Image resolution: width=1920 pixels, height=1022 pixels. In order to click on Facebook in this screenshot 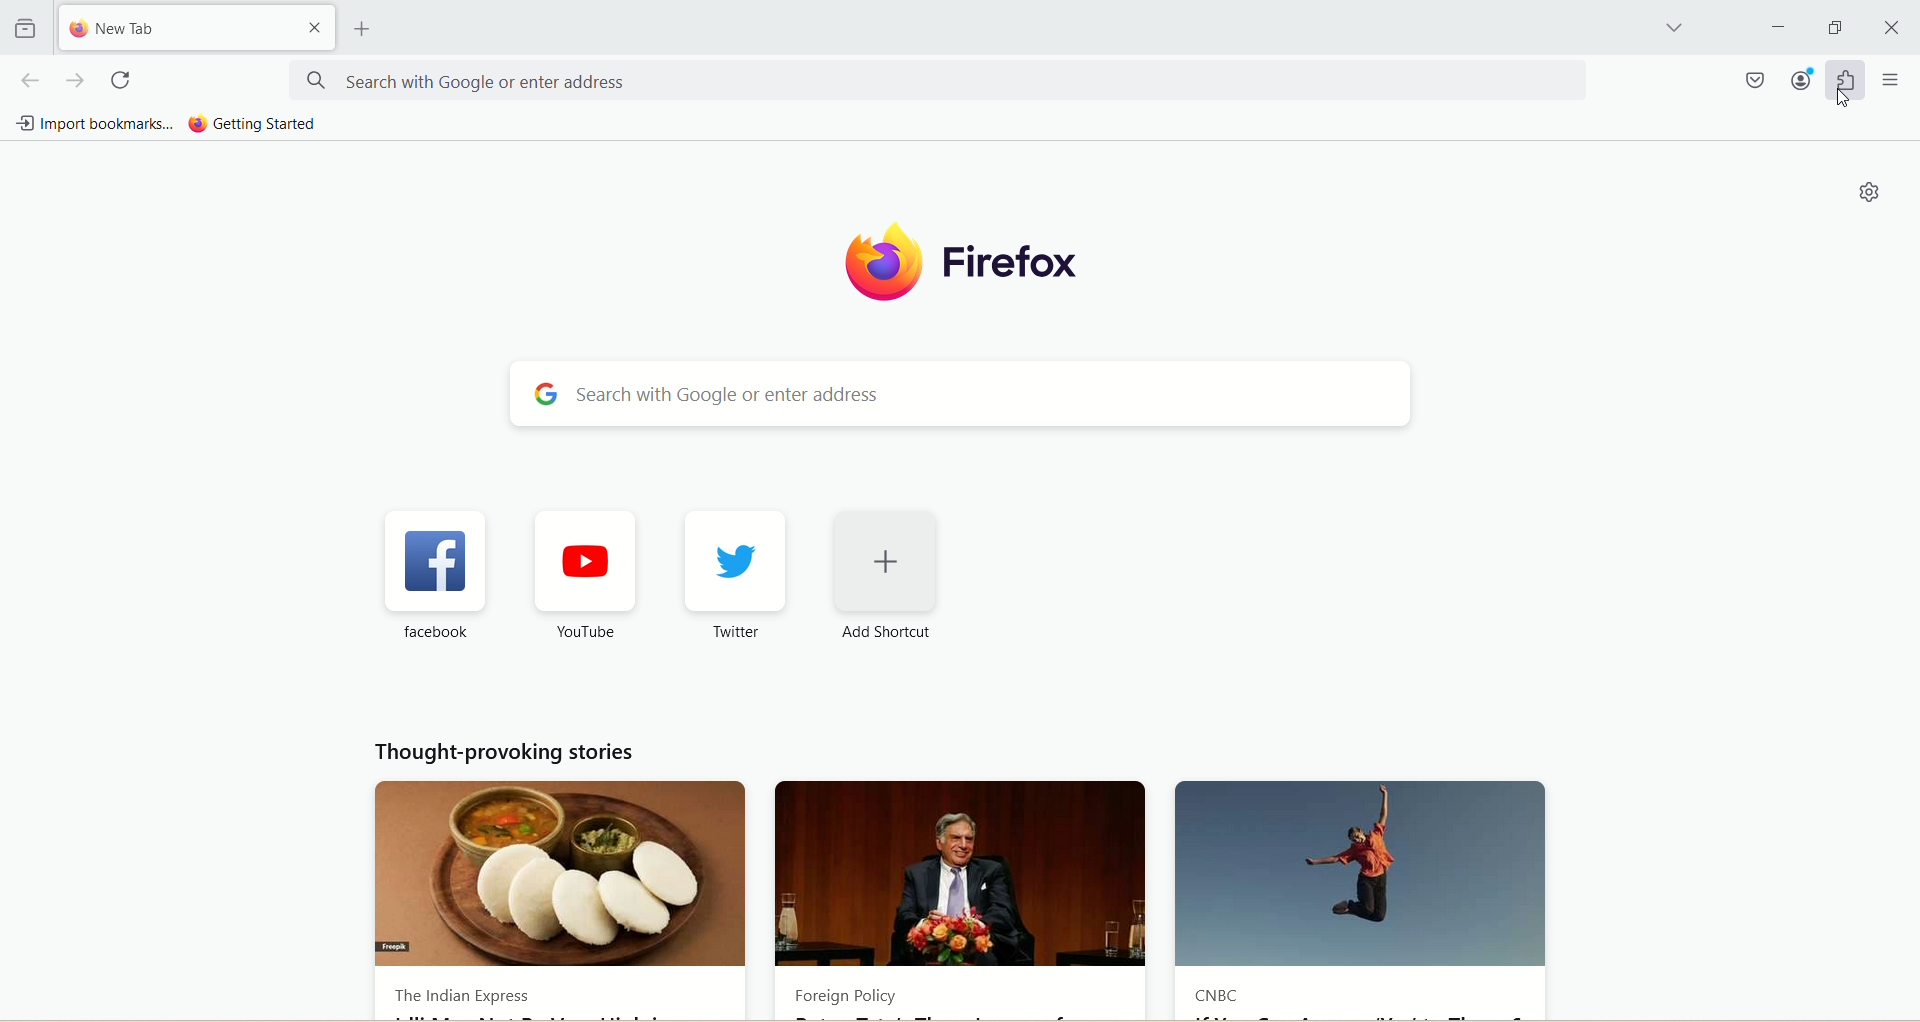, I will do `click(435, 578)`.